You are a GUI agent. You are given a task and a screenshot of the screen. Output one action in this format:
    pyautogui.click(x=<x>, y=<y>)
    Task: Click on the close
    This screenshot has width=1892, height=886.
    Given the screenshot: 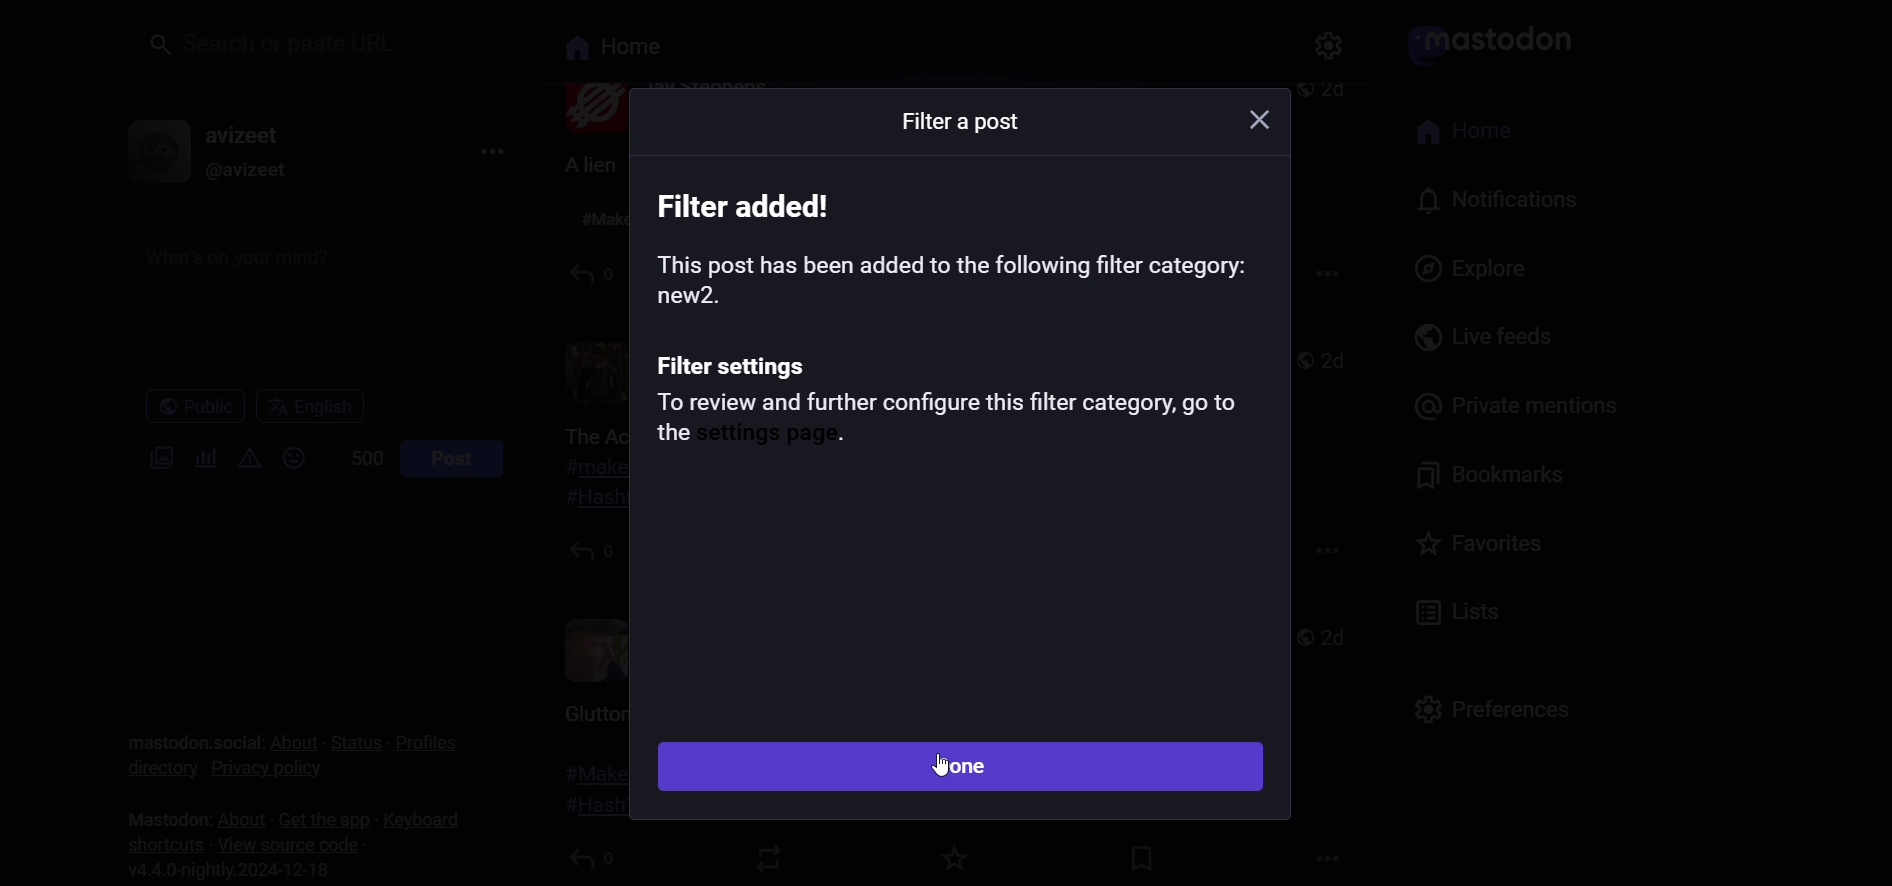 What is the action you would take?
    pyautogui.click(x=1247, y=120)
    